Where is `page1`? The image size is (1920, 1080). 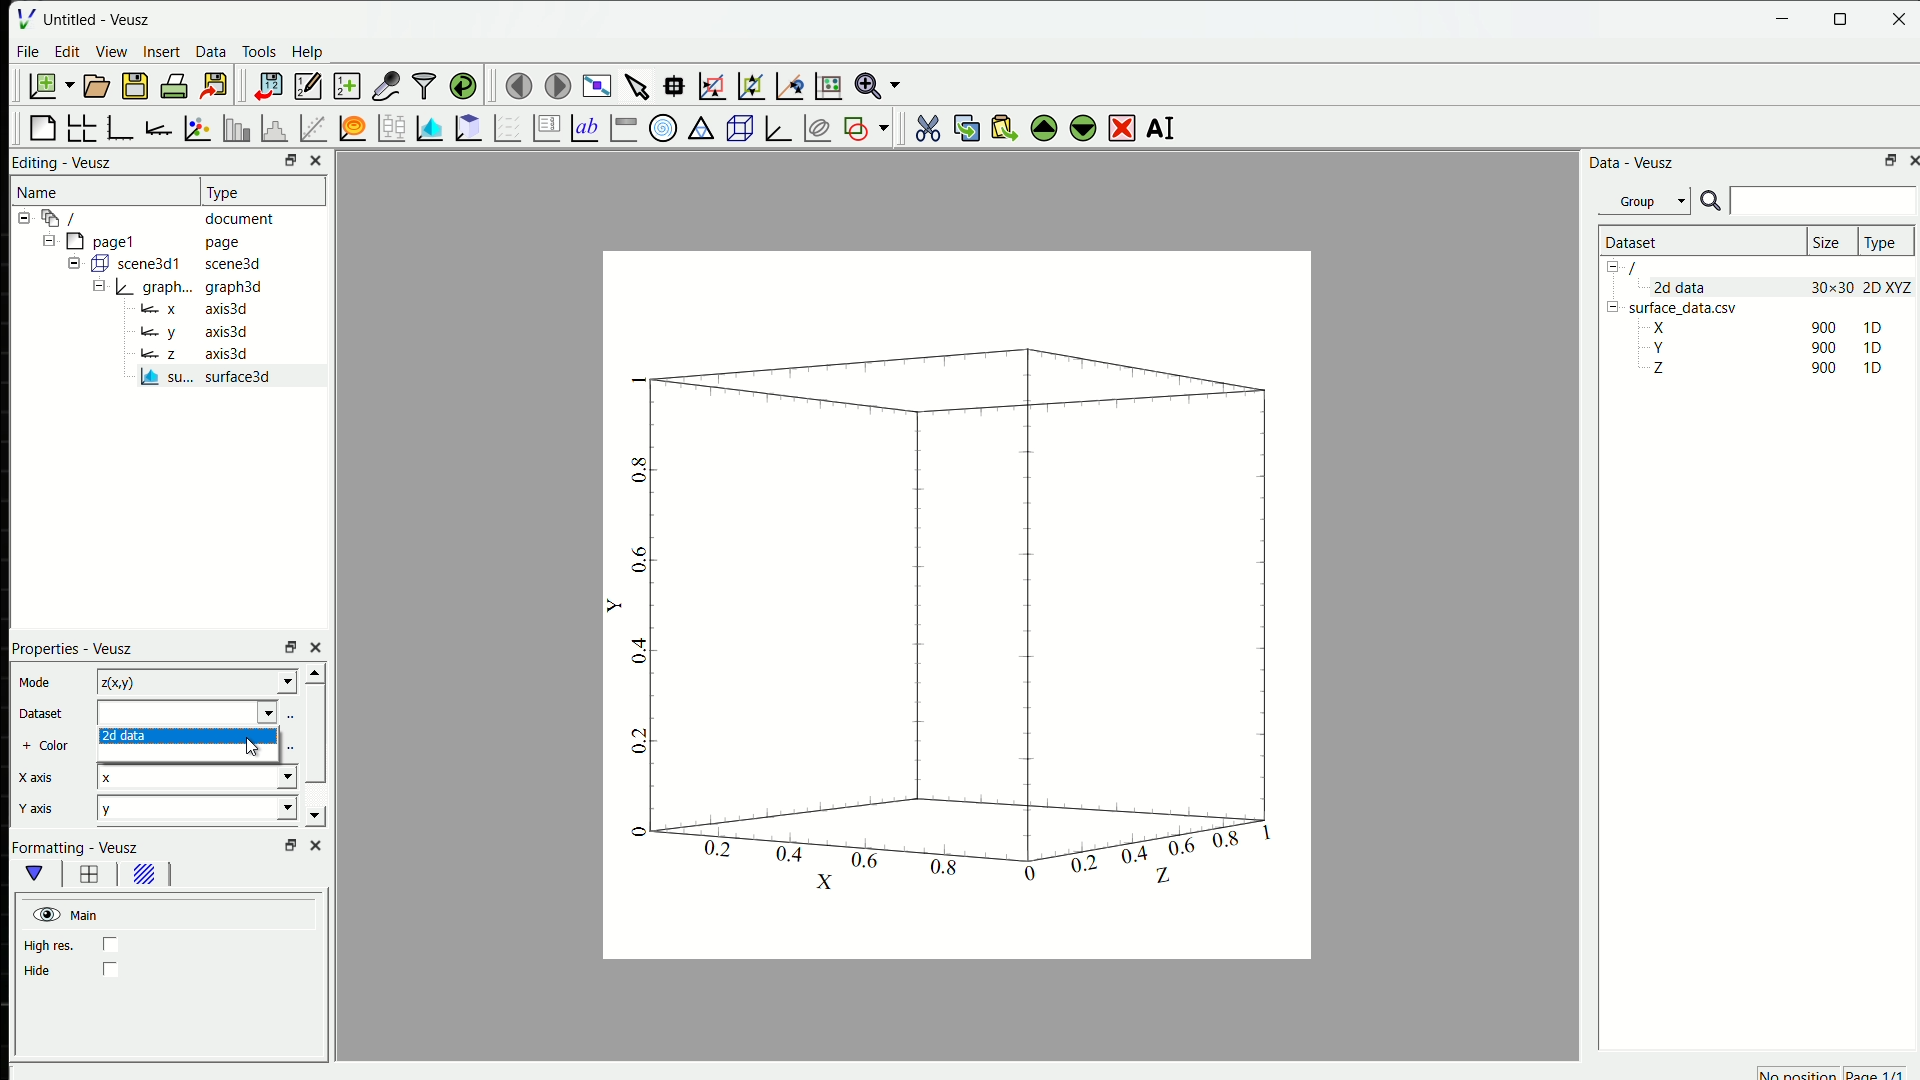 page1 is located at coordinates (101, 241).